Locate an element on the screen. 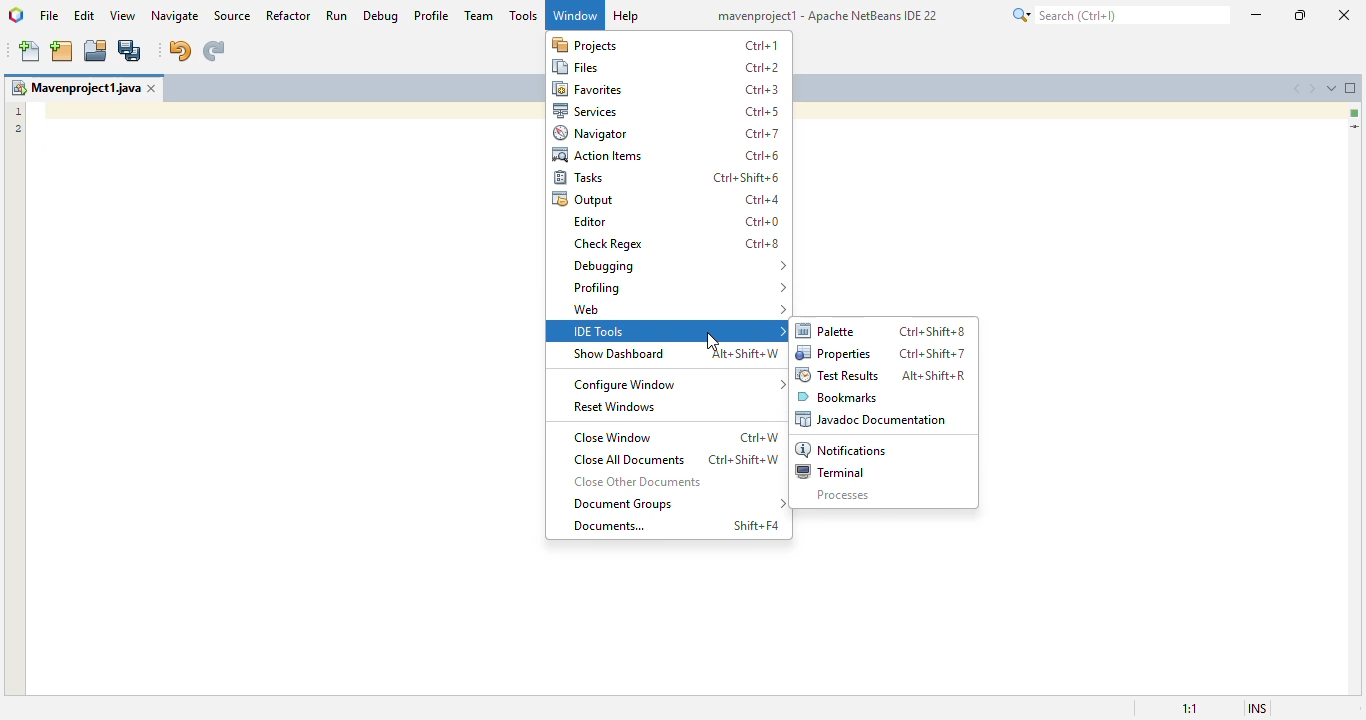  favorites is located at coordinates (587, 88).